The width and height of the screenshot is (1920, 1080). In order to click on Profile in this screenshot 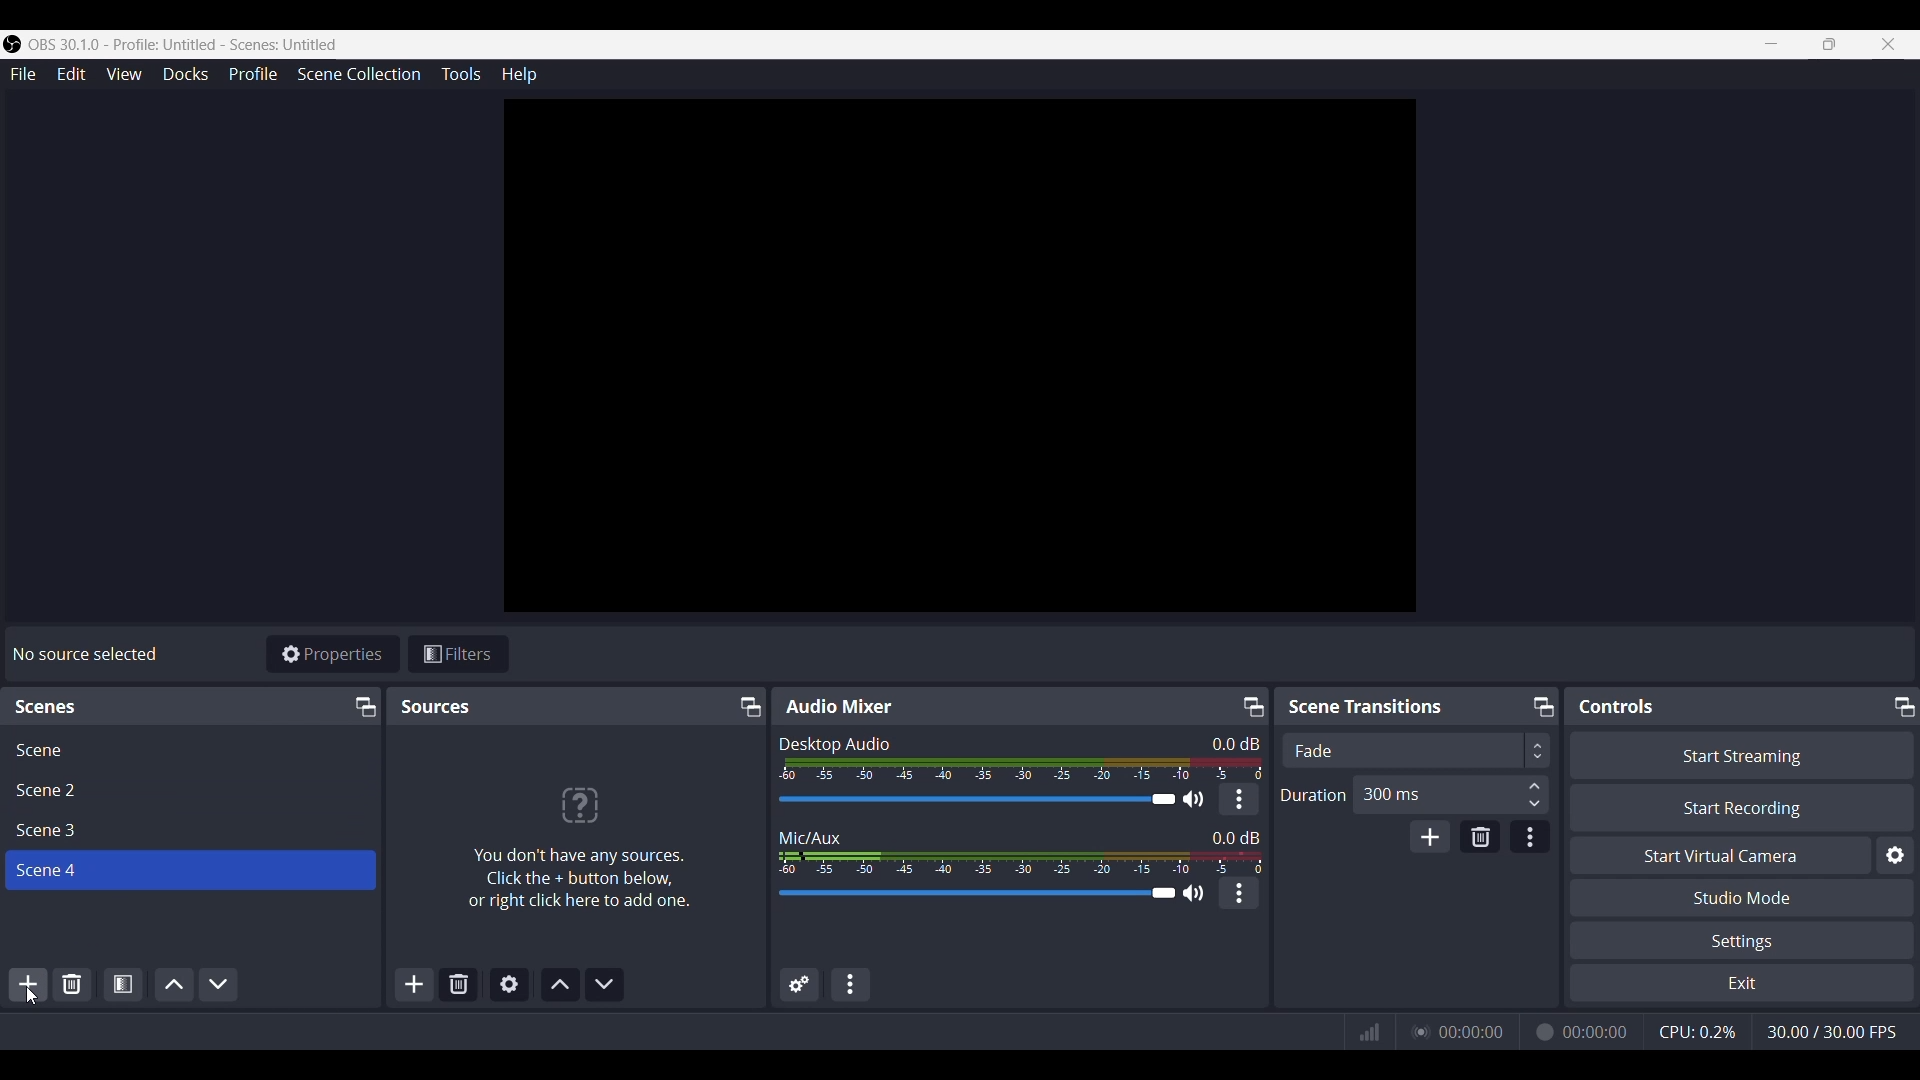, I will do `click(253, 74)`.